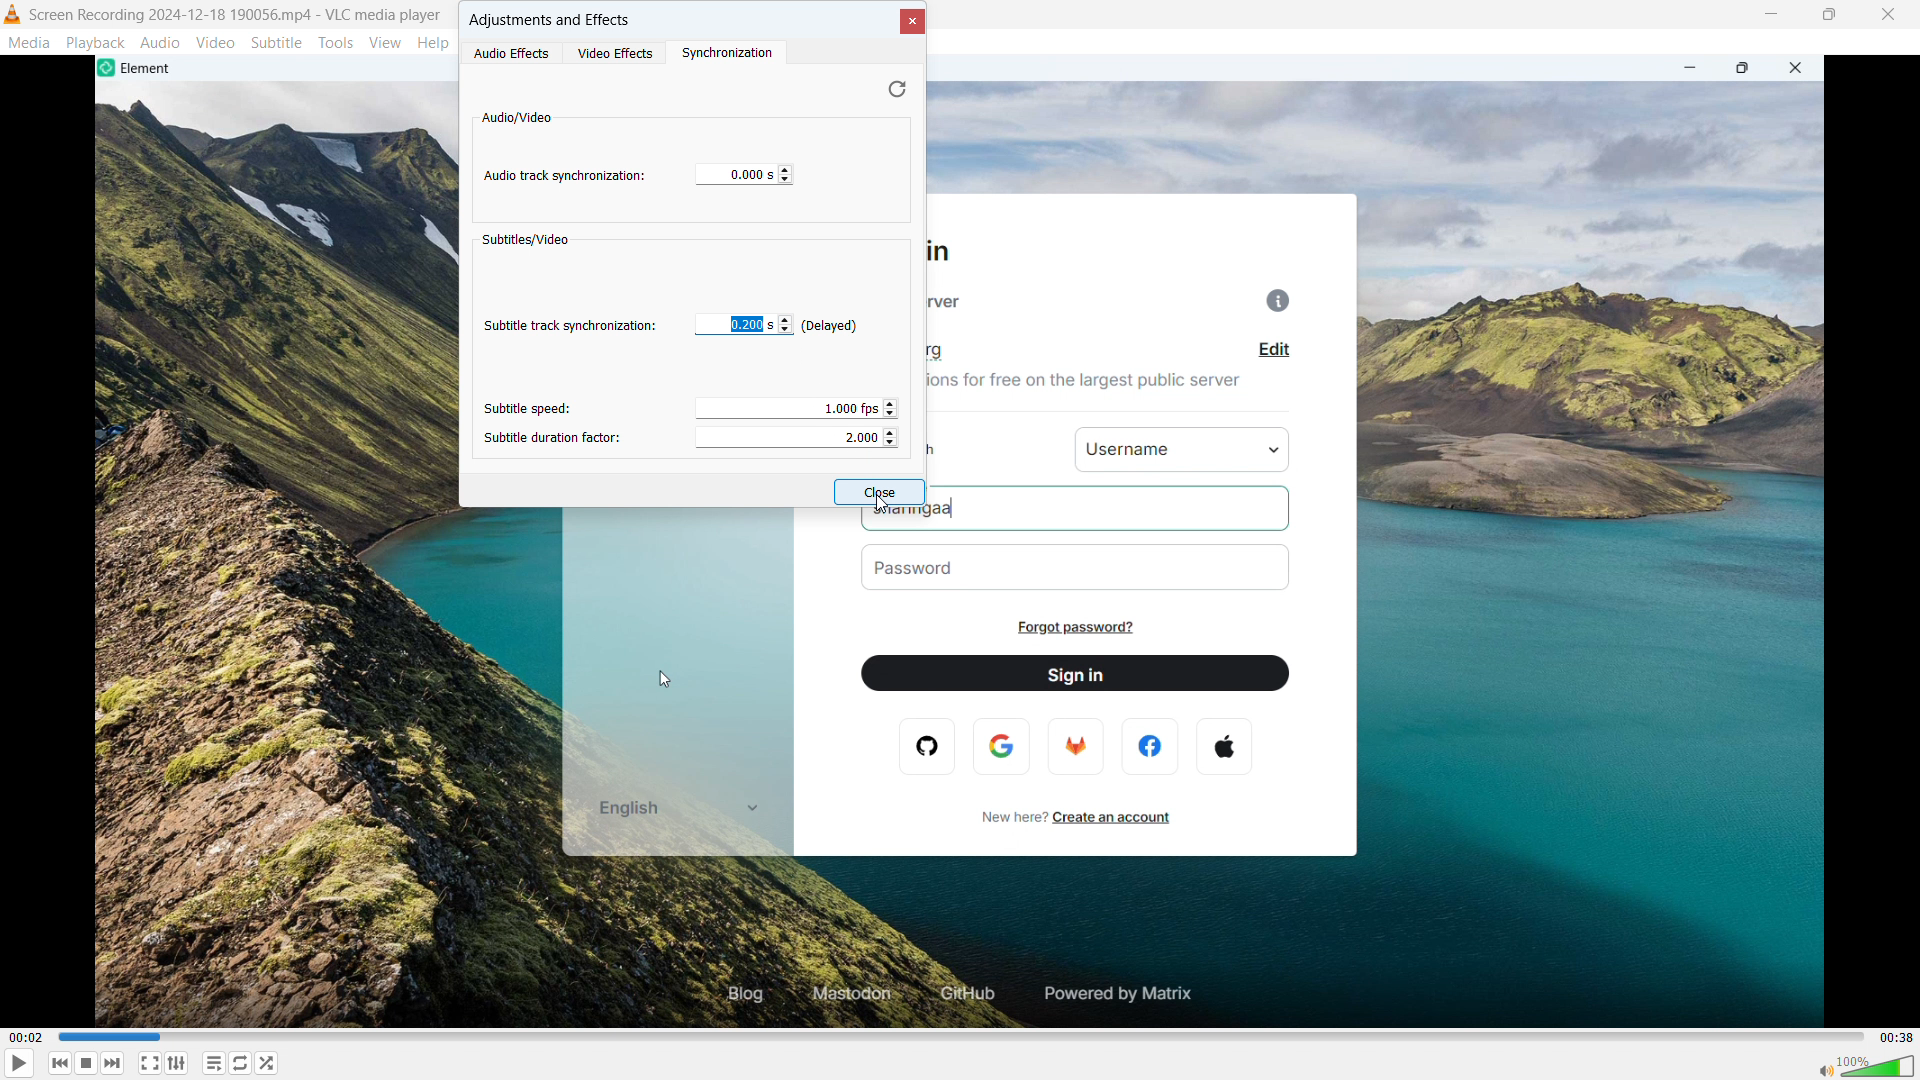  Describe the element at coordinates (1077, 673) in the screenshot. I see `sign in` at that location.